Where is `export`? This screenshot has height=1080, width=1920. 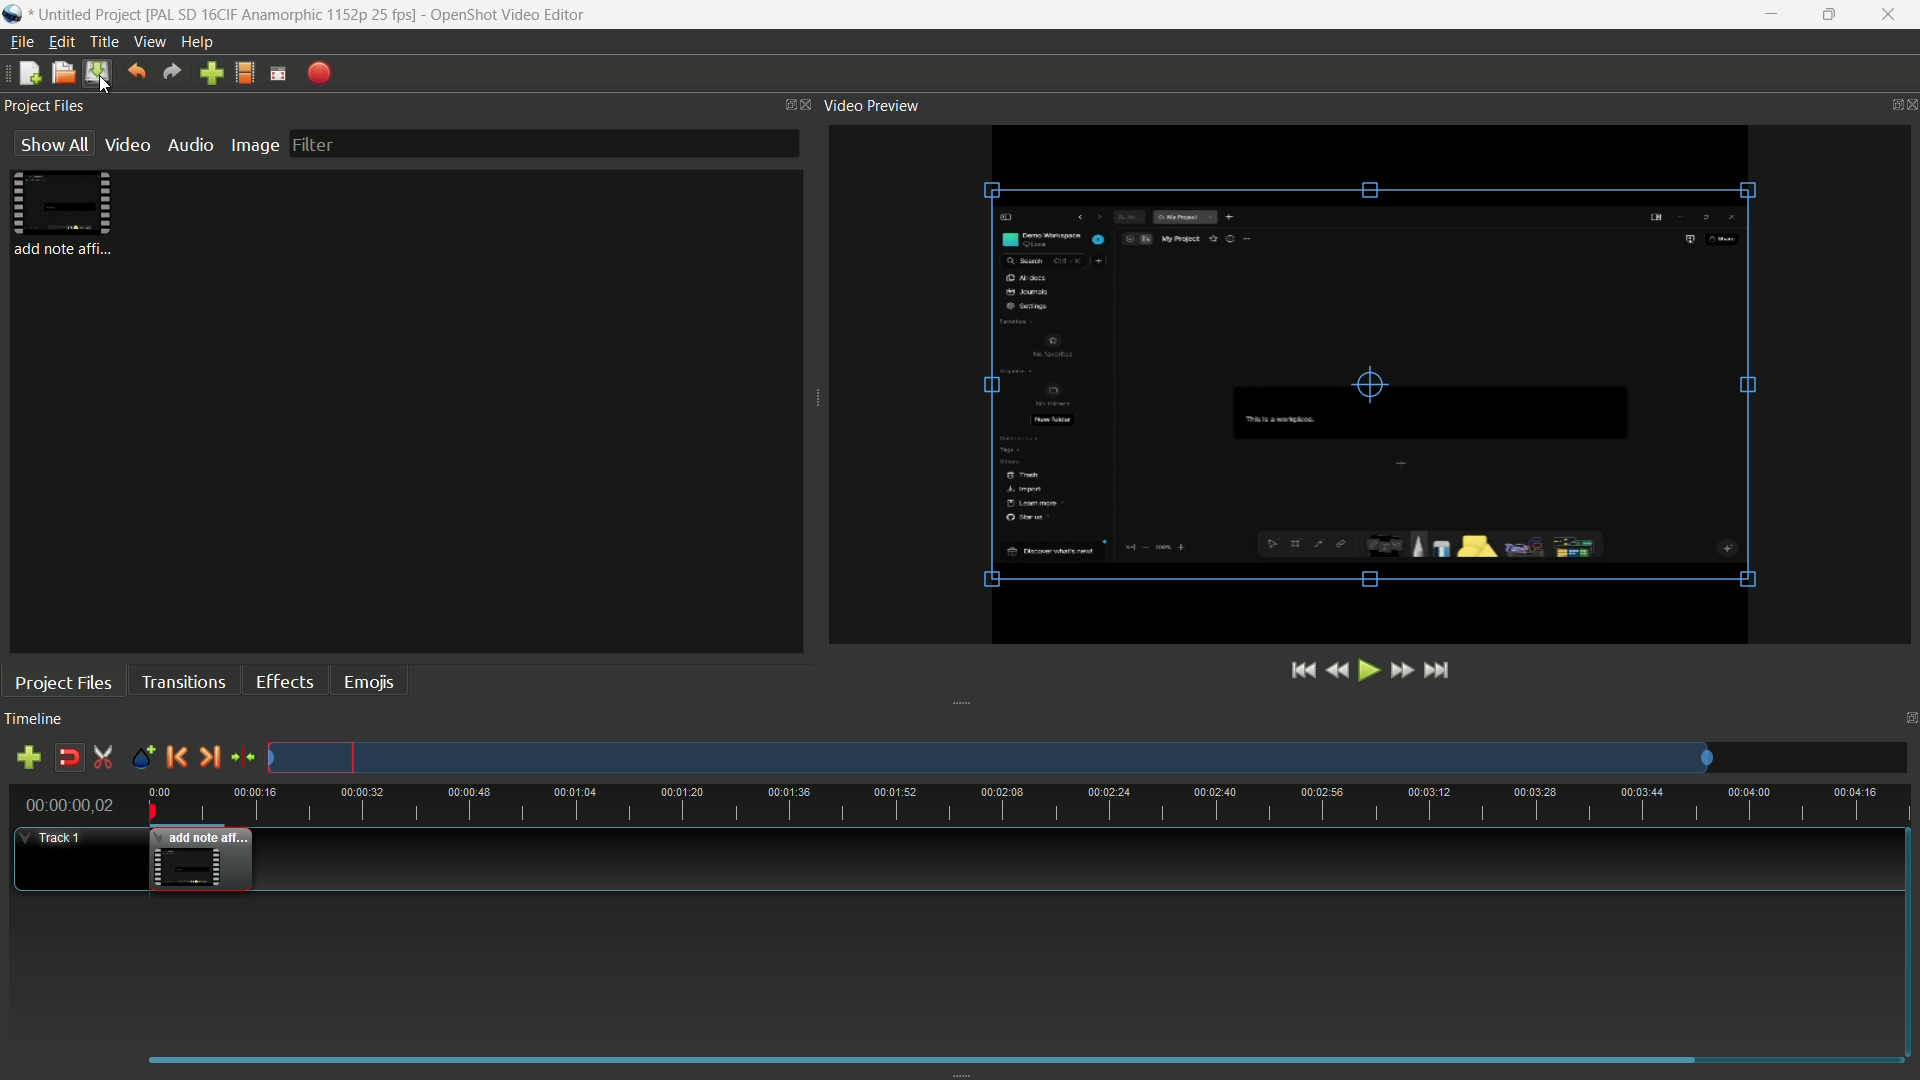 export is located at coordinates (318, 74).